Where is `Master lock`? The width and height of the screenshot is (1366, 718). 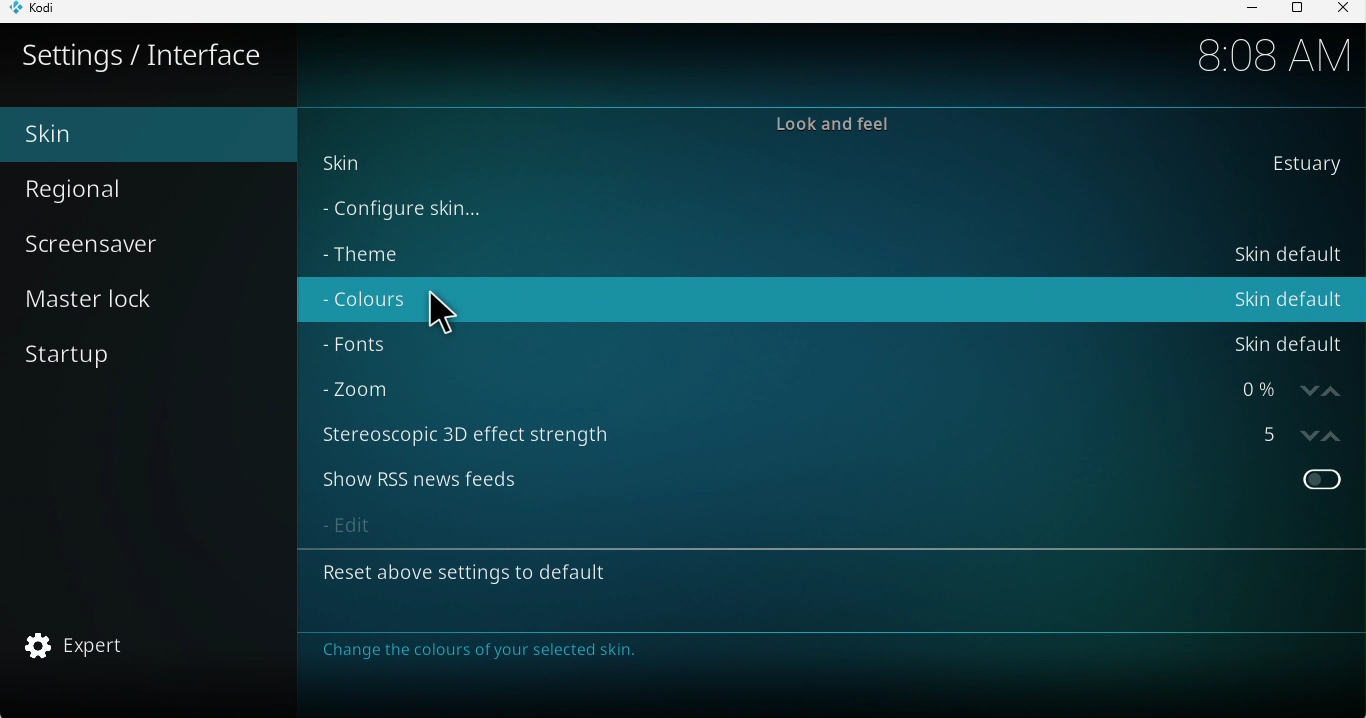
Master lock is located at coordinates (102, 298).